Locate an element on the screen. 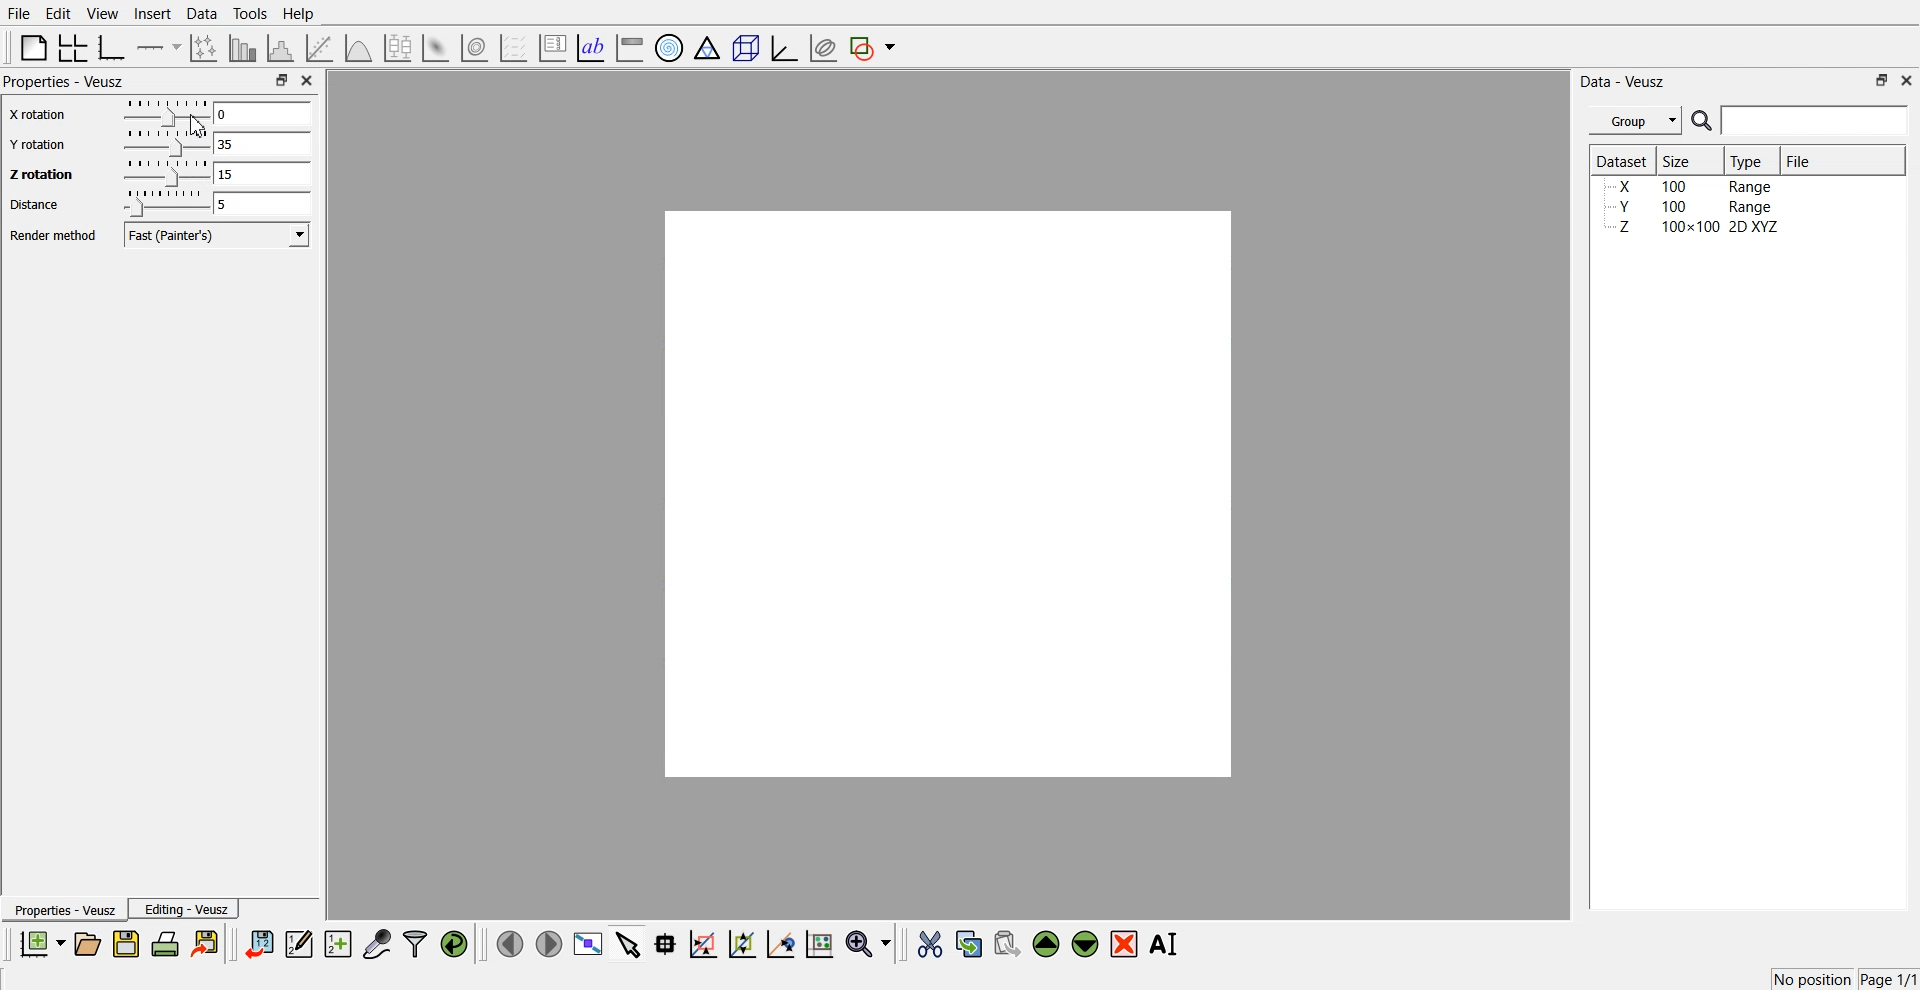  Move up the selected widget is located at coordinates (1047, 944).